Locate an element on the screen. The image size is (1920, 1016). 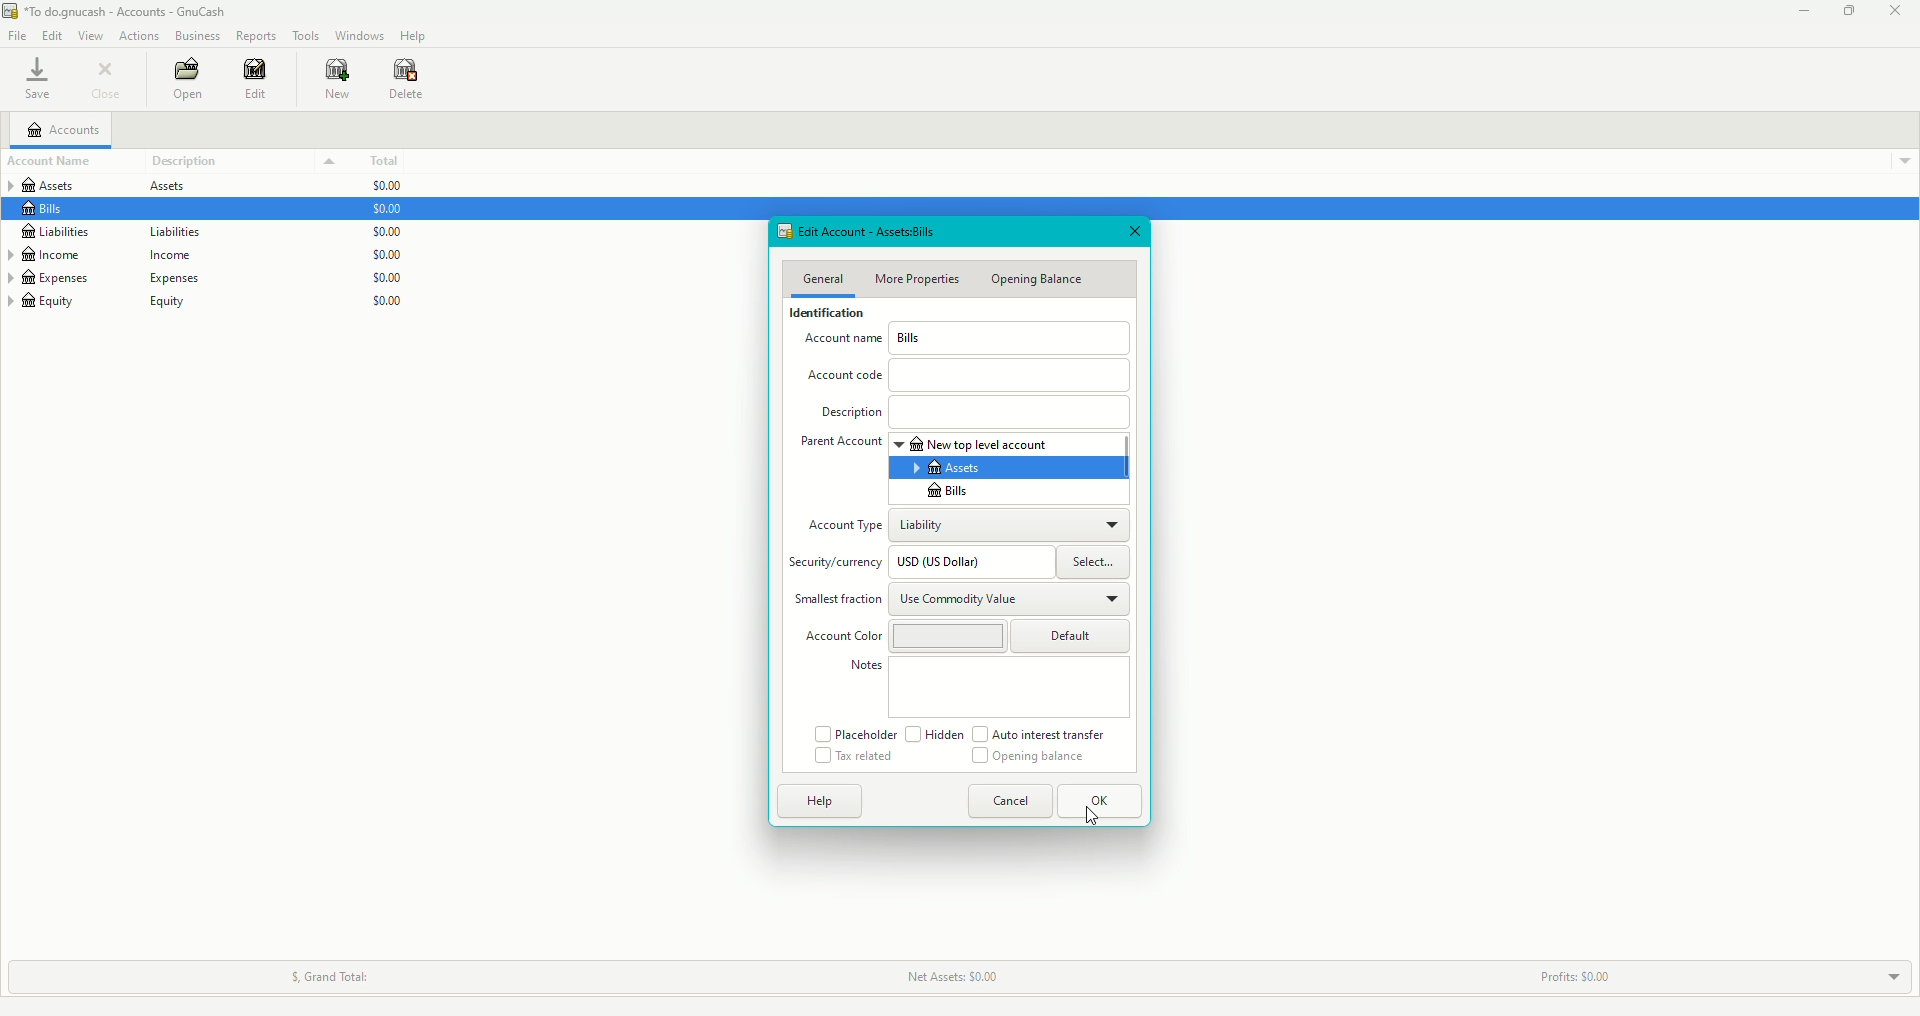
Description is located at coordinates (974, 410).